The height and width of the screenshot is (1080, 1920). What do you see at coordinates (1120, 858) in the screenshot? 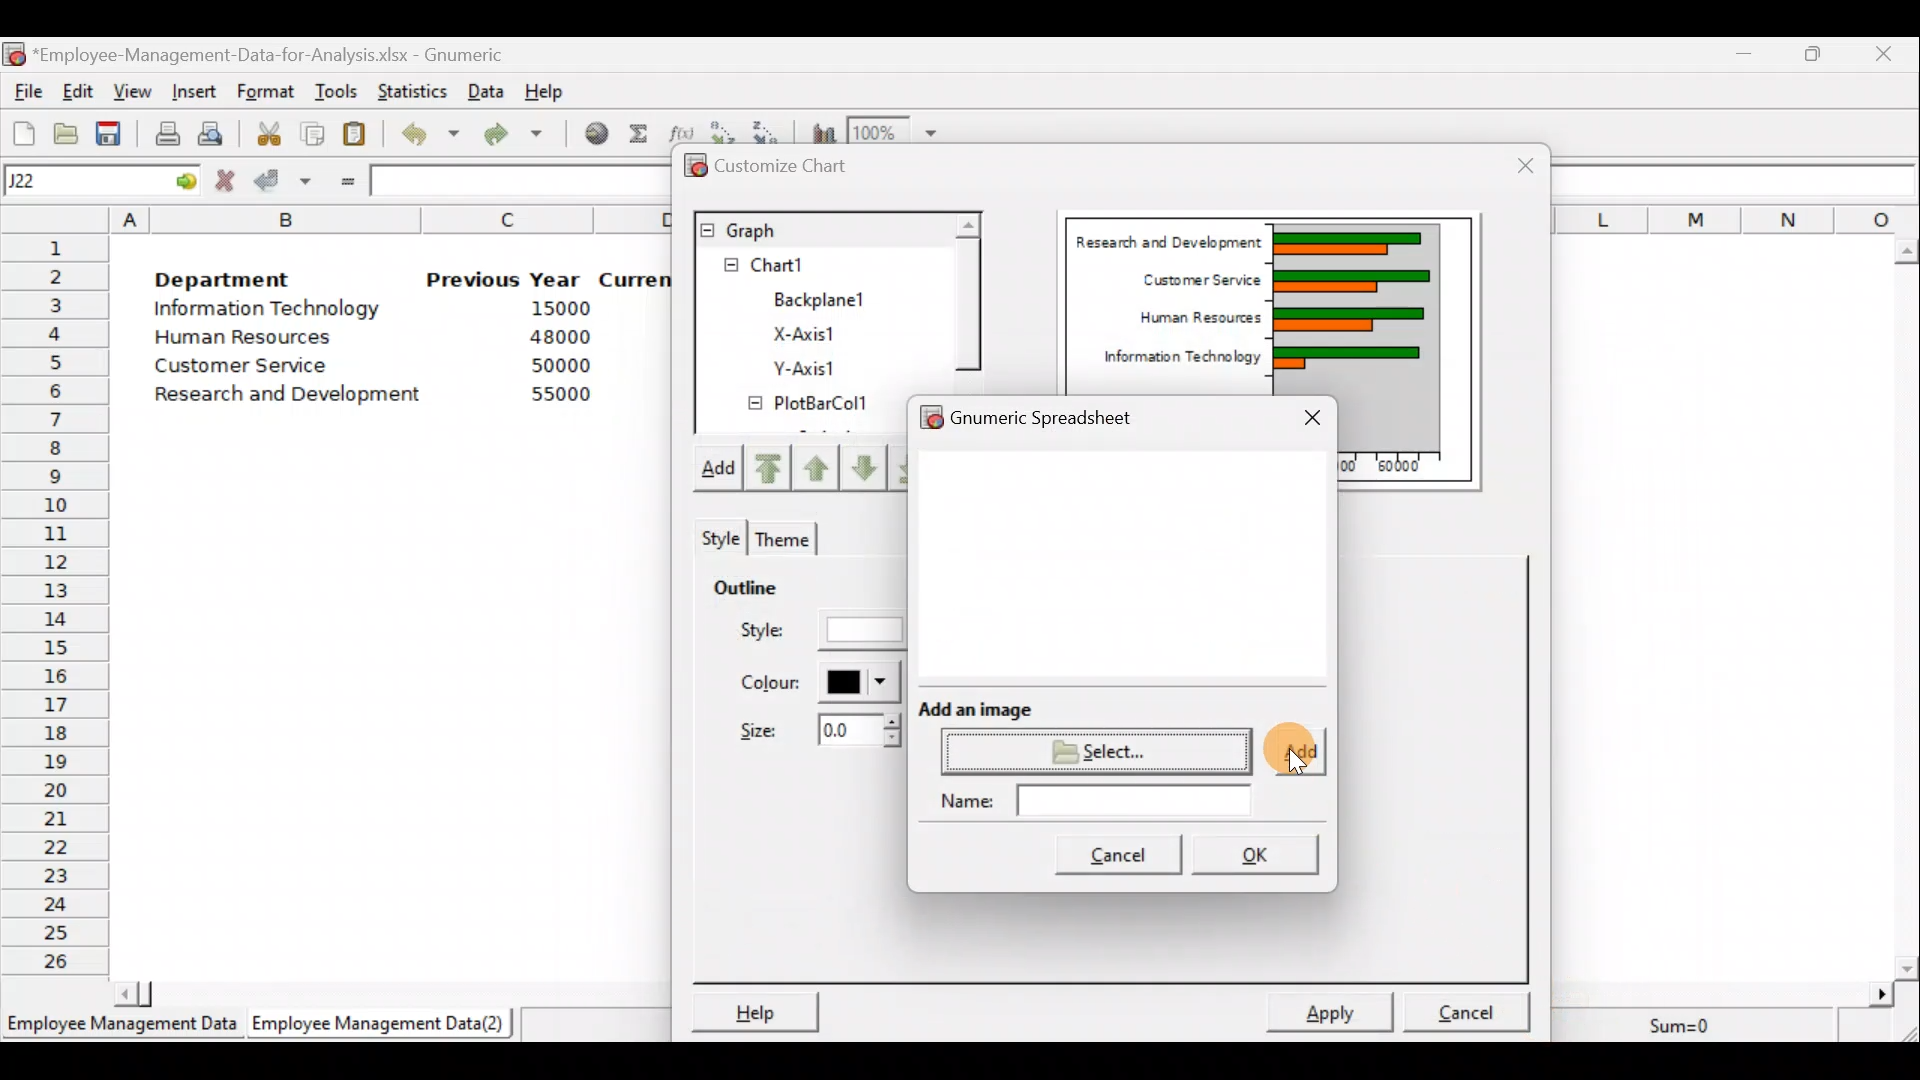
I see `Cancel` at bounding box center [1120, 858].